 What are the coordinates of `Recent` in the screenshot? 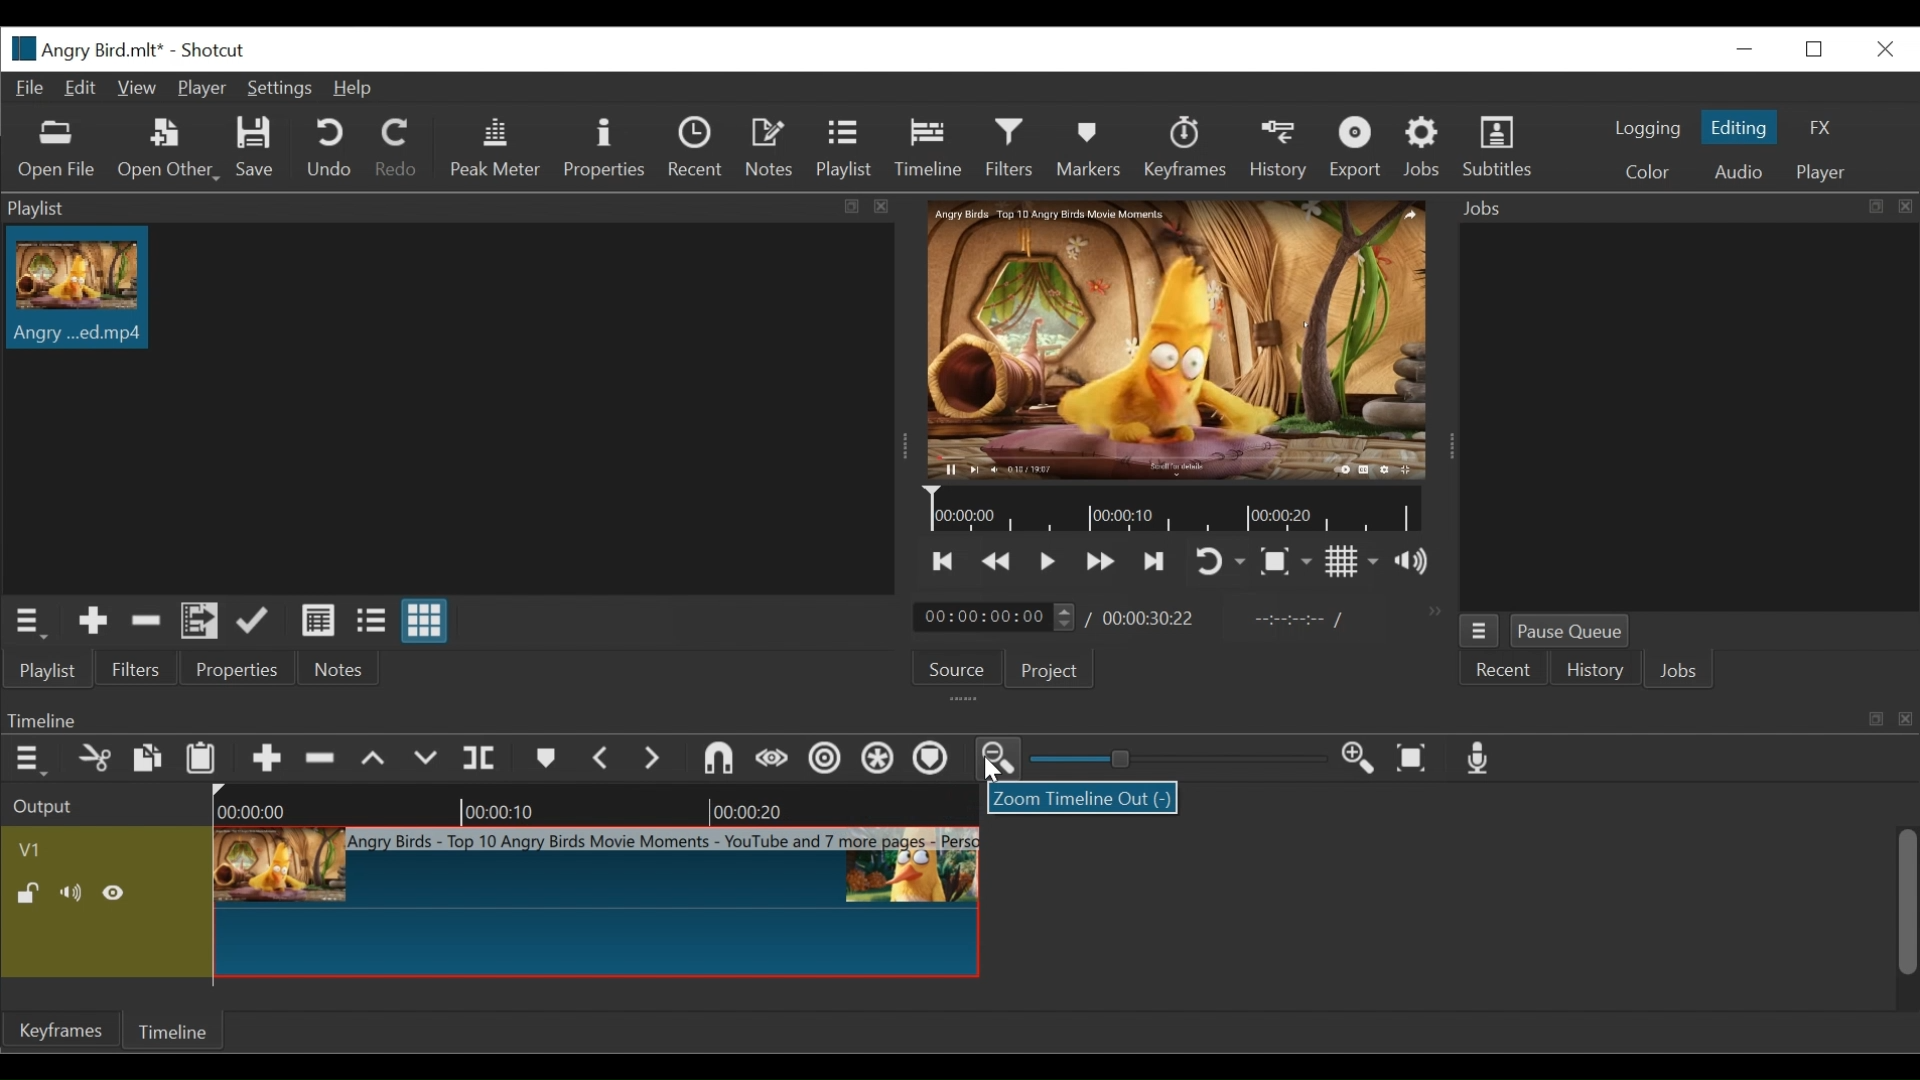 It's located at (694, 149).